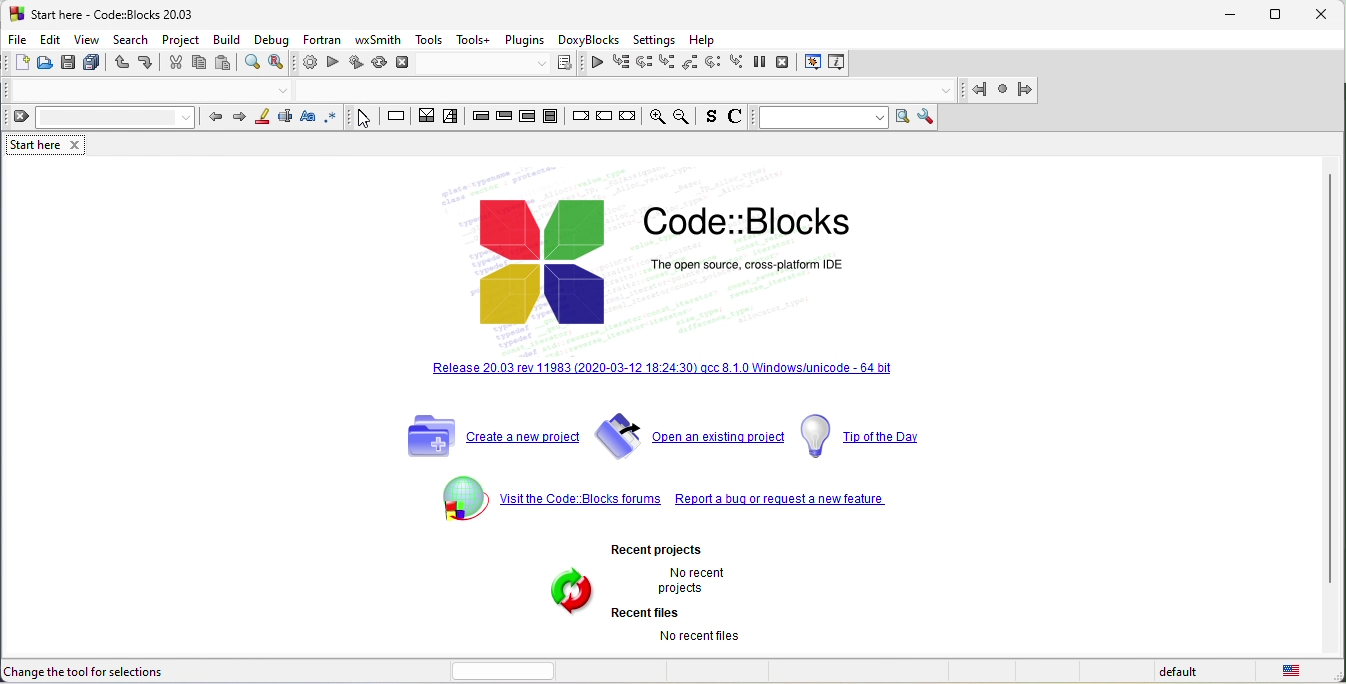 The image size is (1346, 684). I want to click on drop down, so click(281, 91).